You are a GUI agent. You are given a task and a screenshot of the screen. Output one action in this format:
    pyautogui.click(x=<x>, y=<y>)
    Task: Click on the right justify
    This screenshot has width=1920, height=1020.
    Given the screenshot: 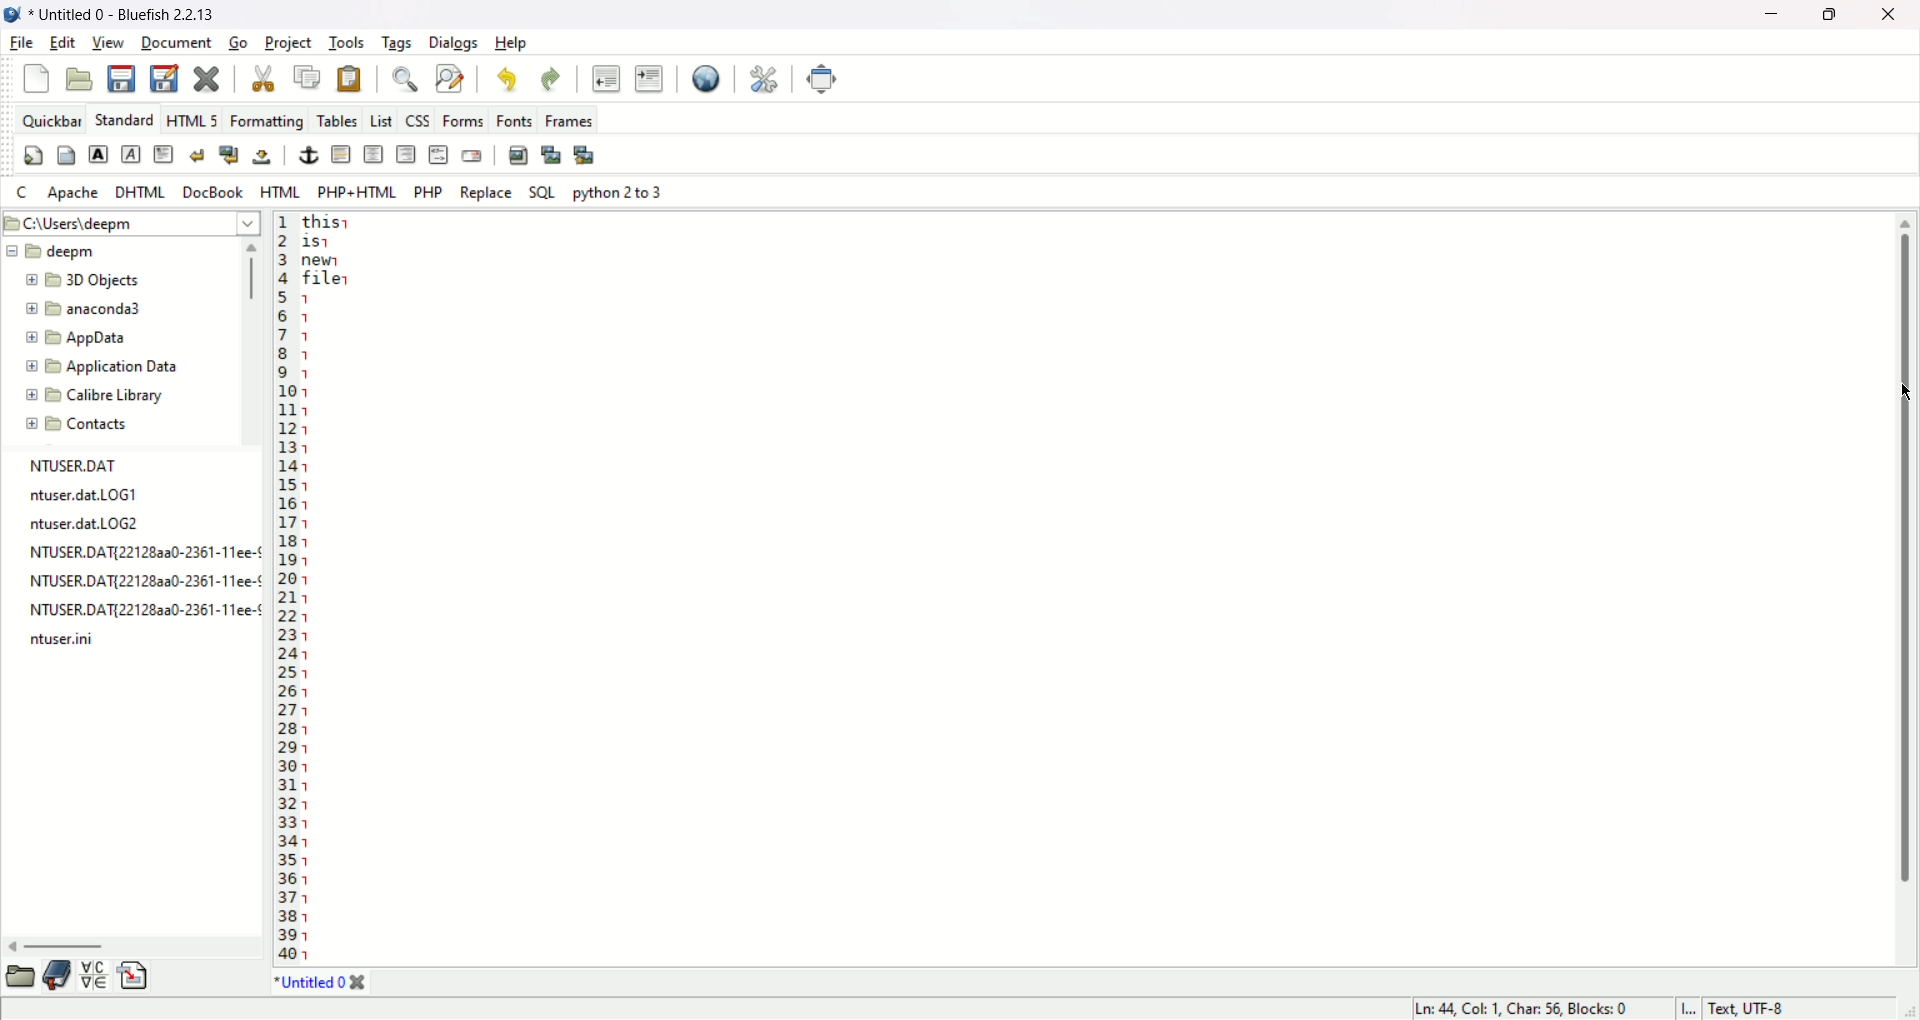 What is the action you would take?
    pyautogui.click(x=407, y=154)
    